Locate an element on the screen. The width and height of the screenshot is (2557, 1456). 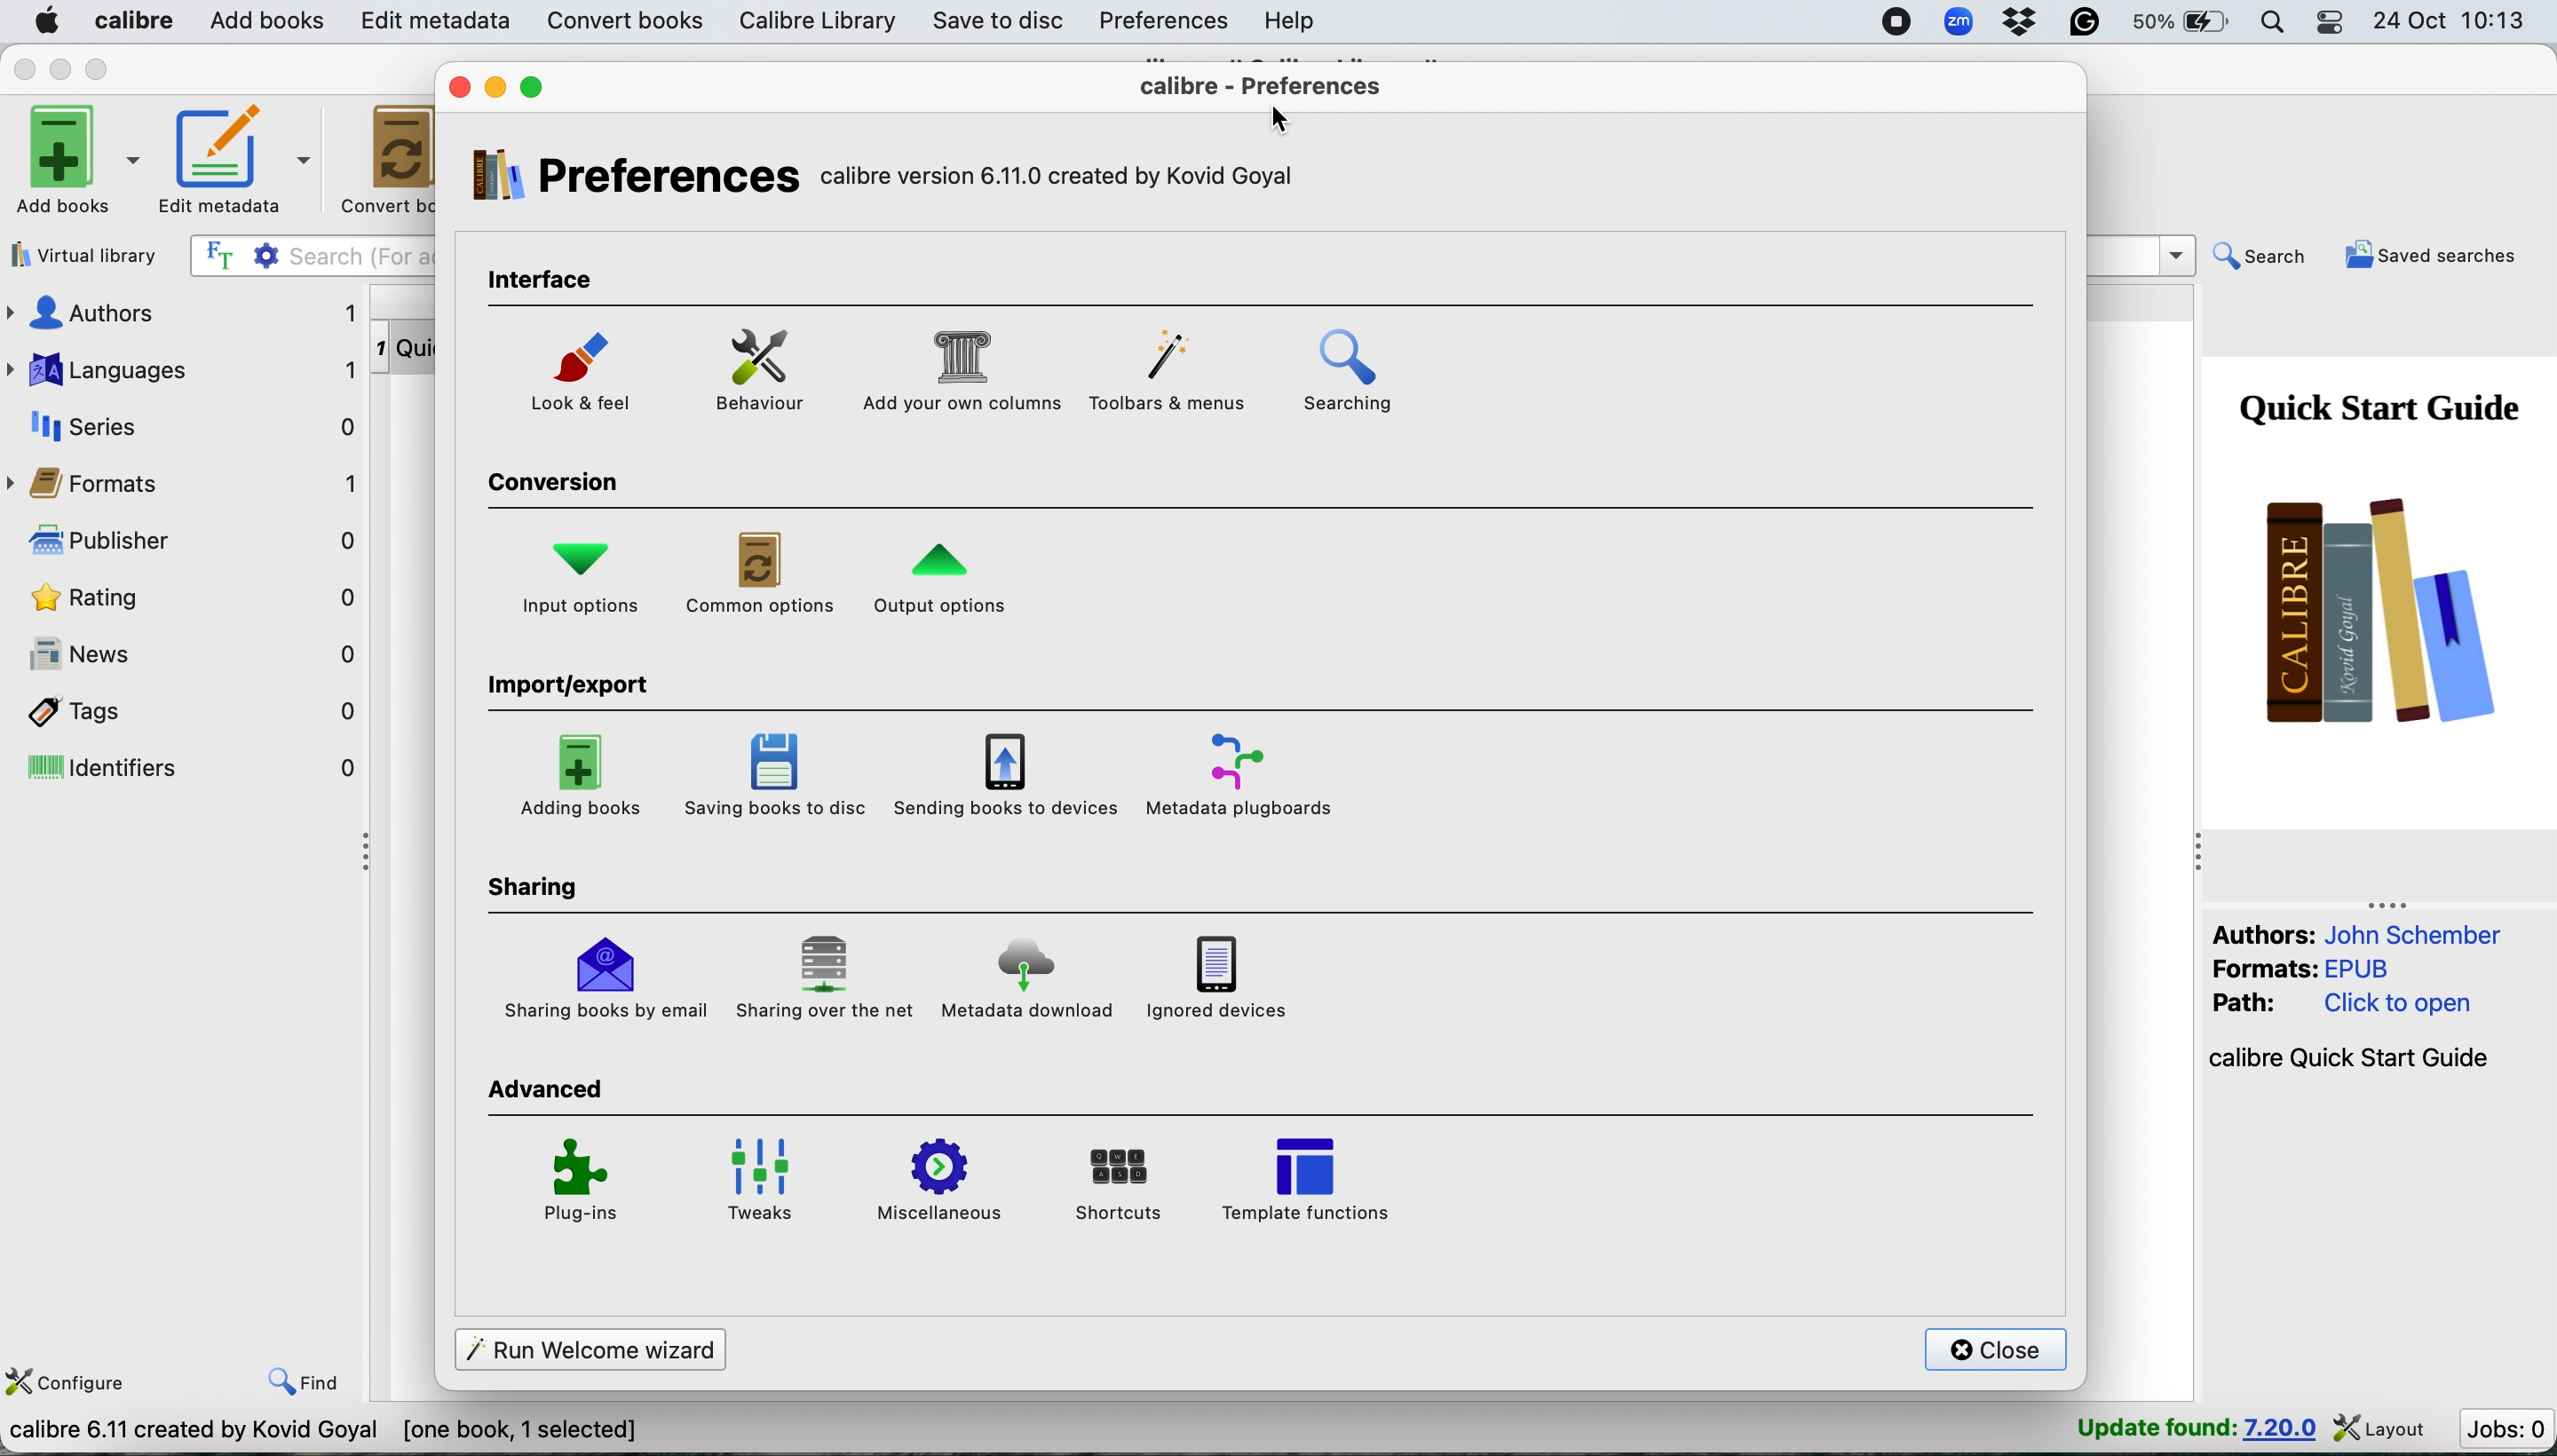
collapse is located at coordinates (2200, 853).